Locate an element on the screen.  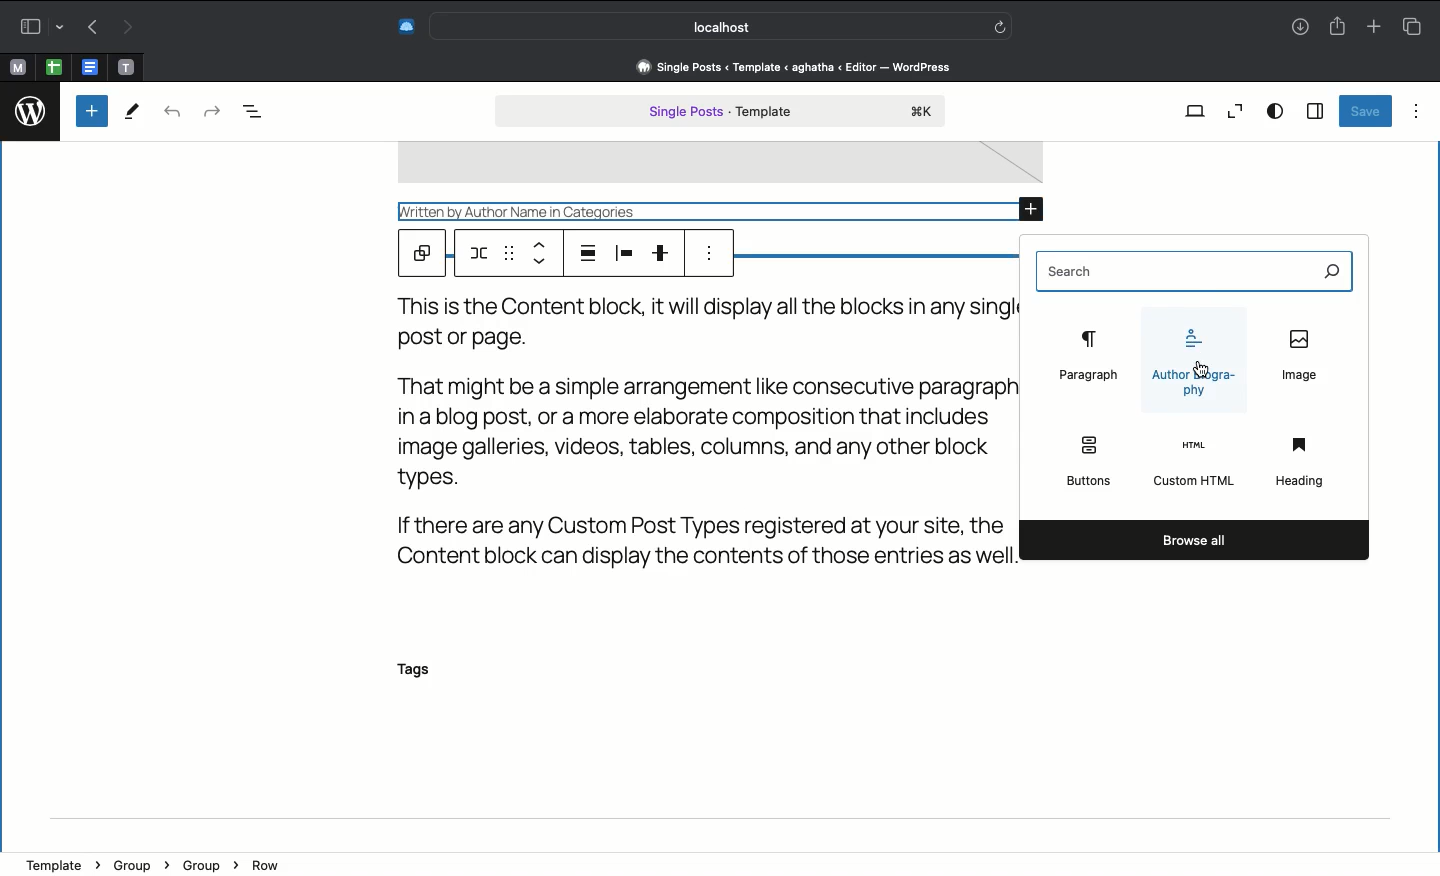
Tags is located at coordinates (425, 671).